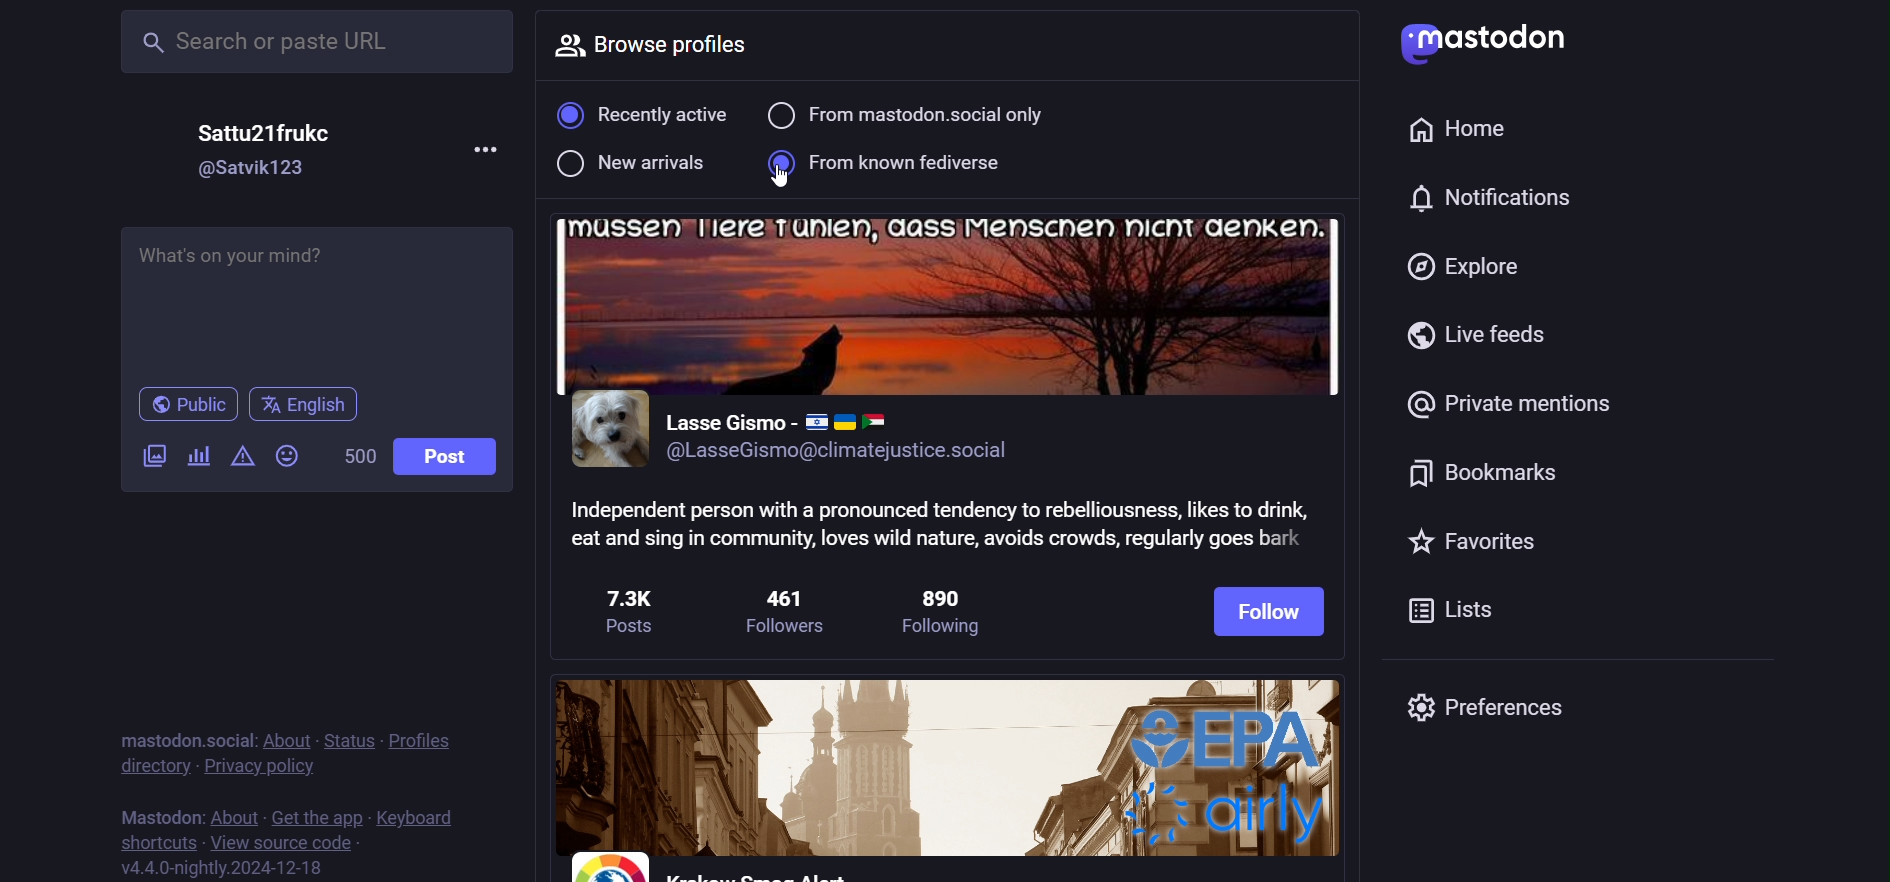  I want to click on about, so click(286, 735).